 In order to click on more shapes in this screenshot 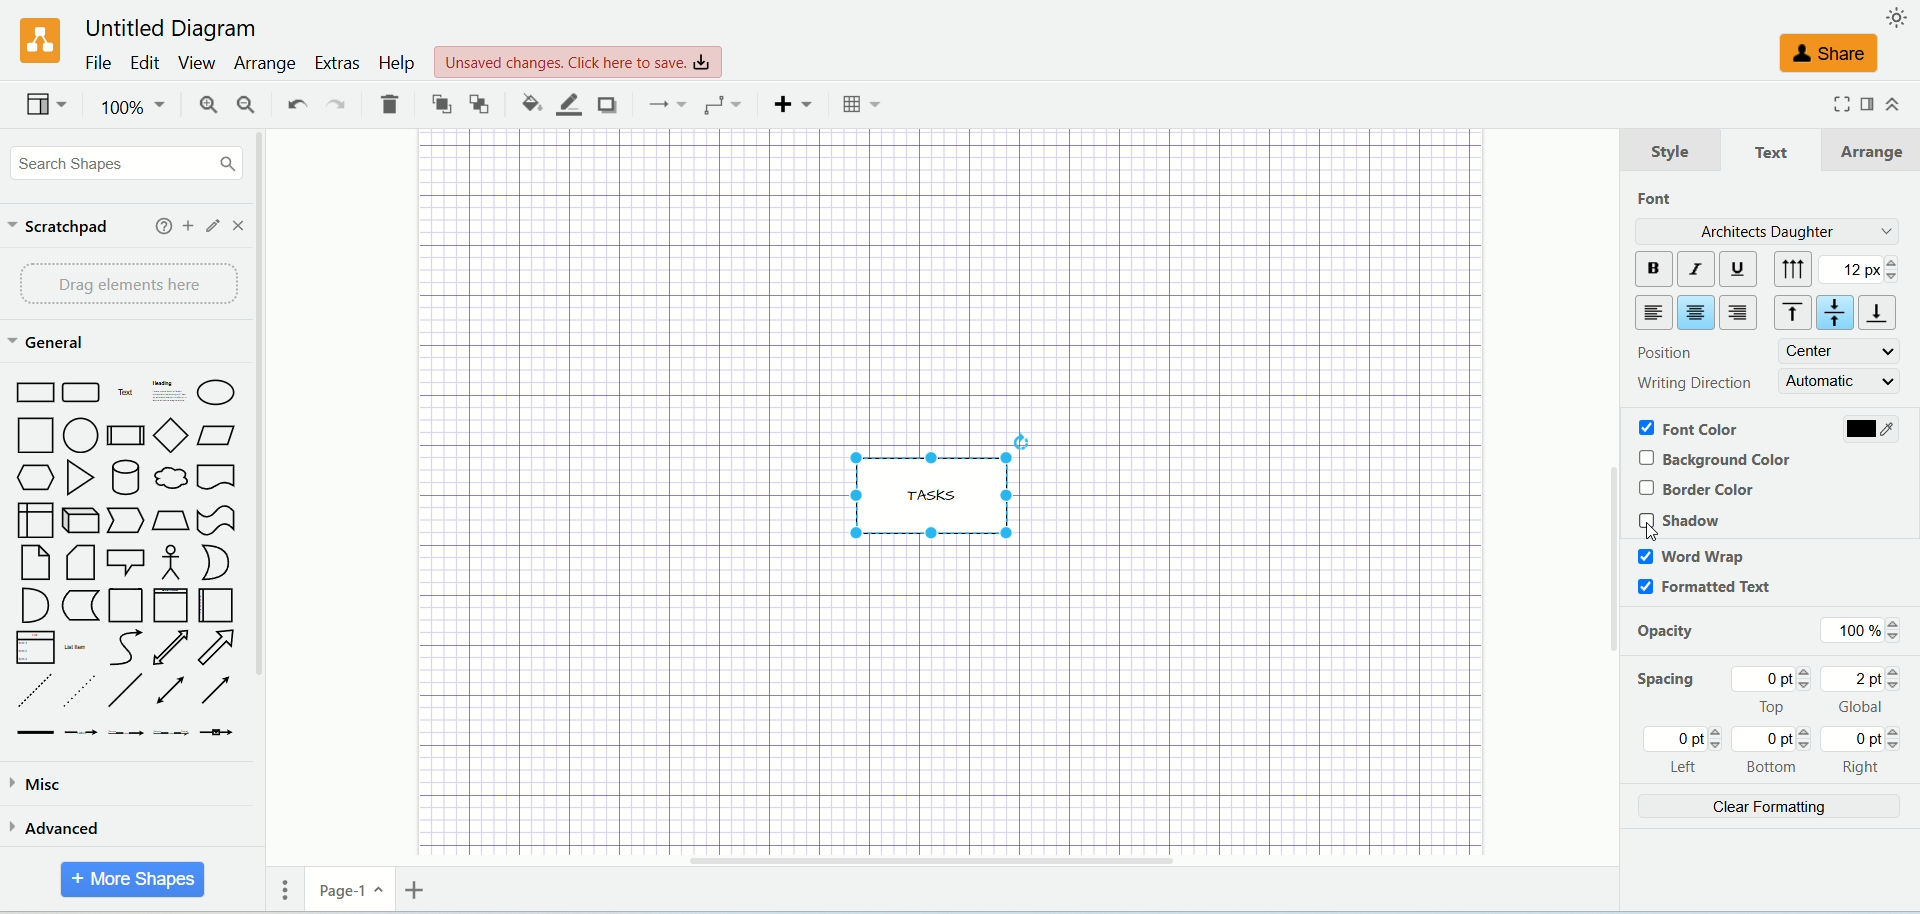, I will do `click(133, 880)`.